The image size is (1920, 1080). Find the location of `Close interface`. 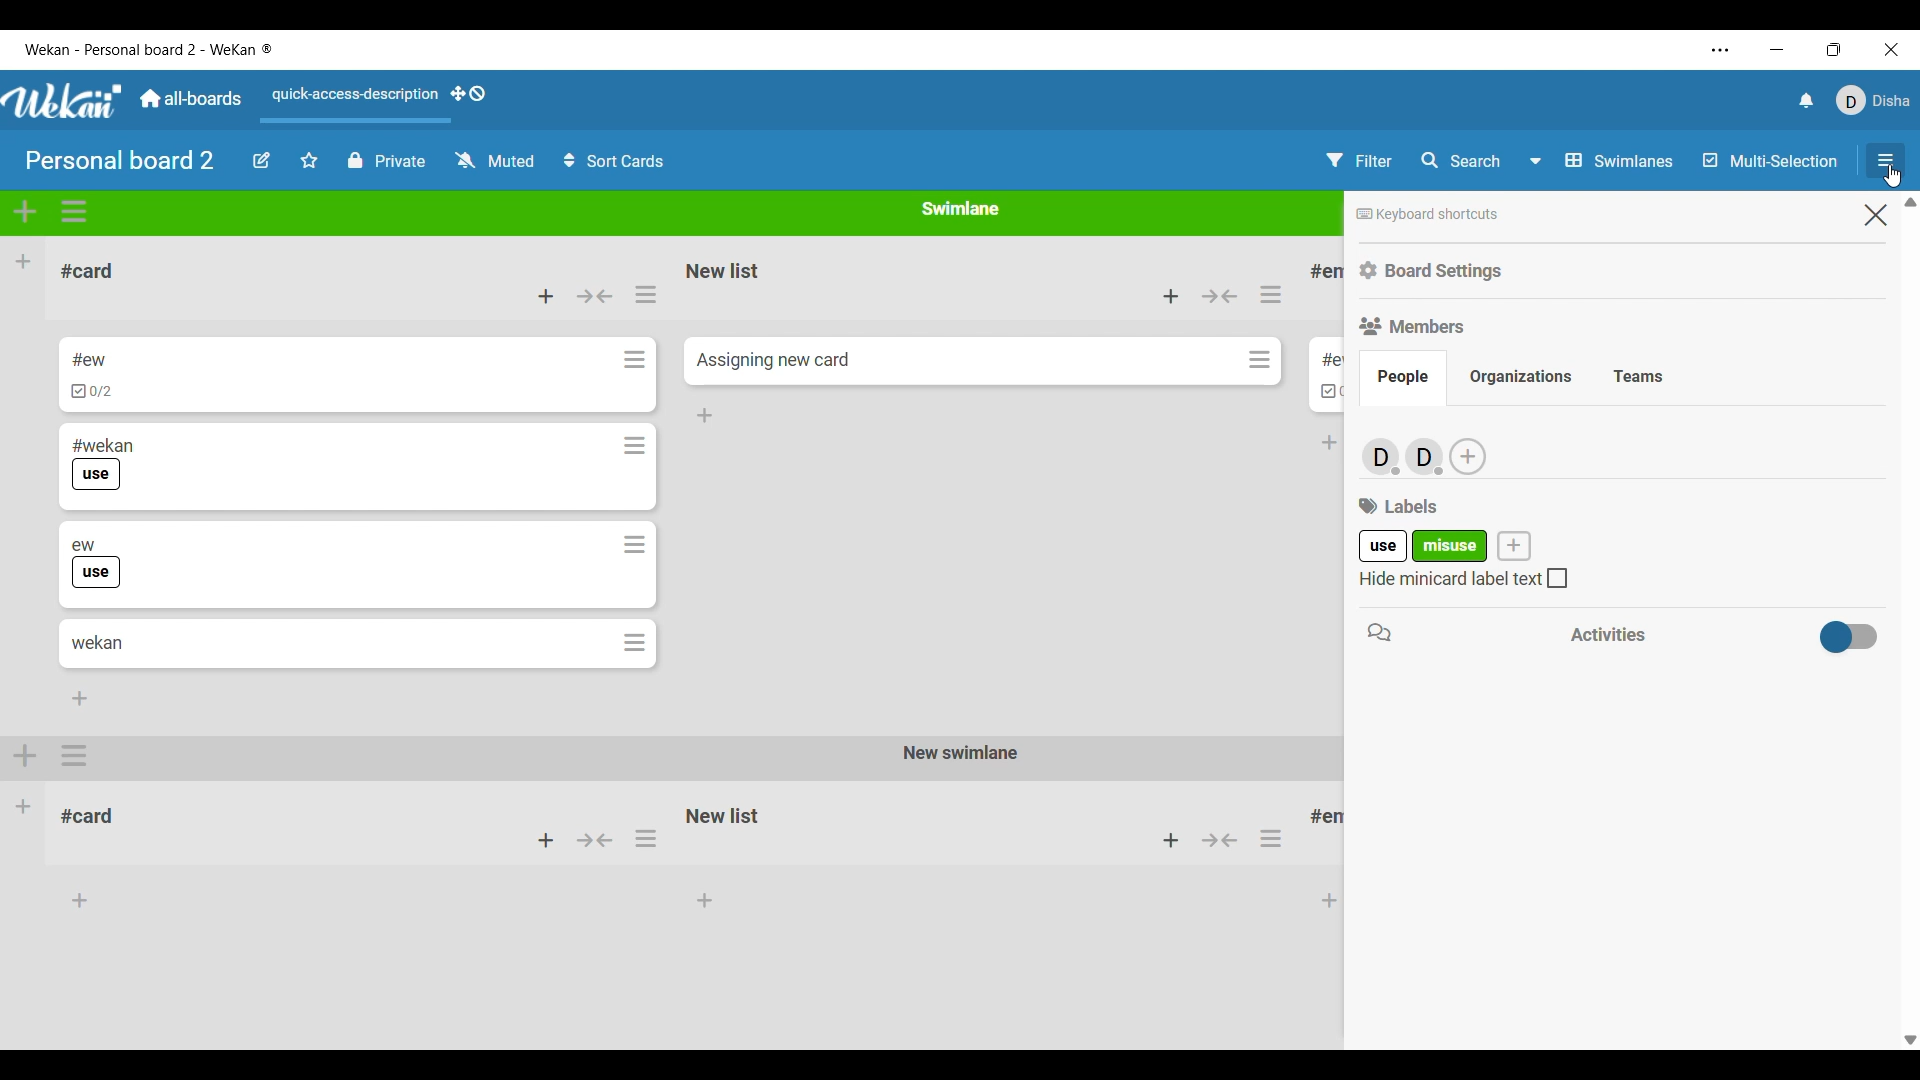

Close interface is located at coordinates (1892, 50).